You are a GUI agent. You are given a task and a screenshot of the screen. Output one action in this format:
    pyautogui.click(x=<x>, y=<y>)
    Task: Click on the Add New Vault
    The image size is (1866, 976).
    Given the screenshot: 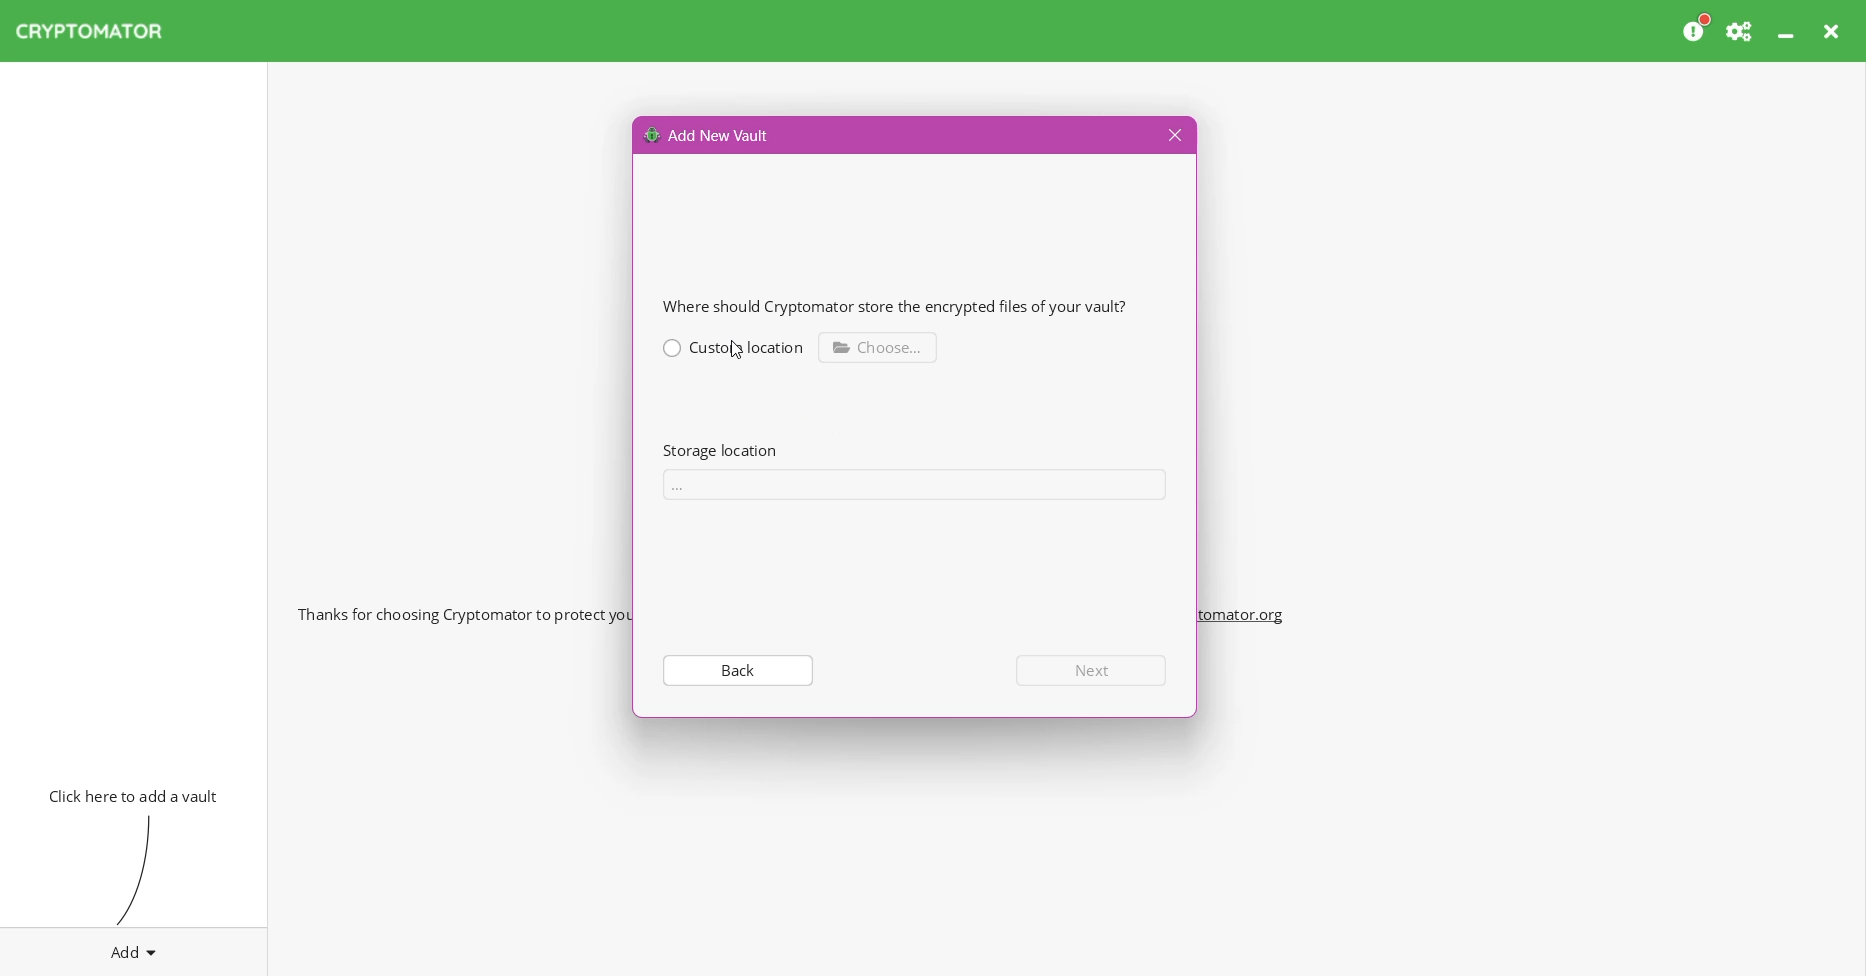 What is the action you would take?
    pyautogui.click(x=708, y=134)
    